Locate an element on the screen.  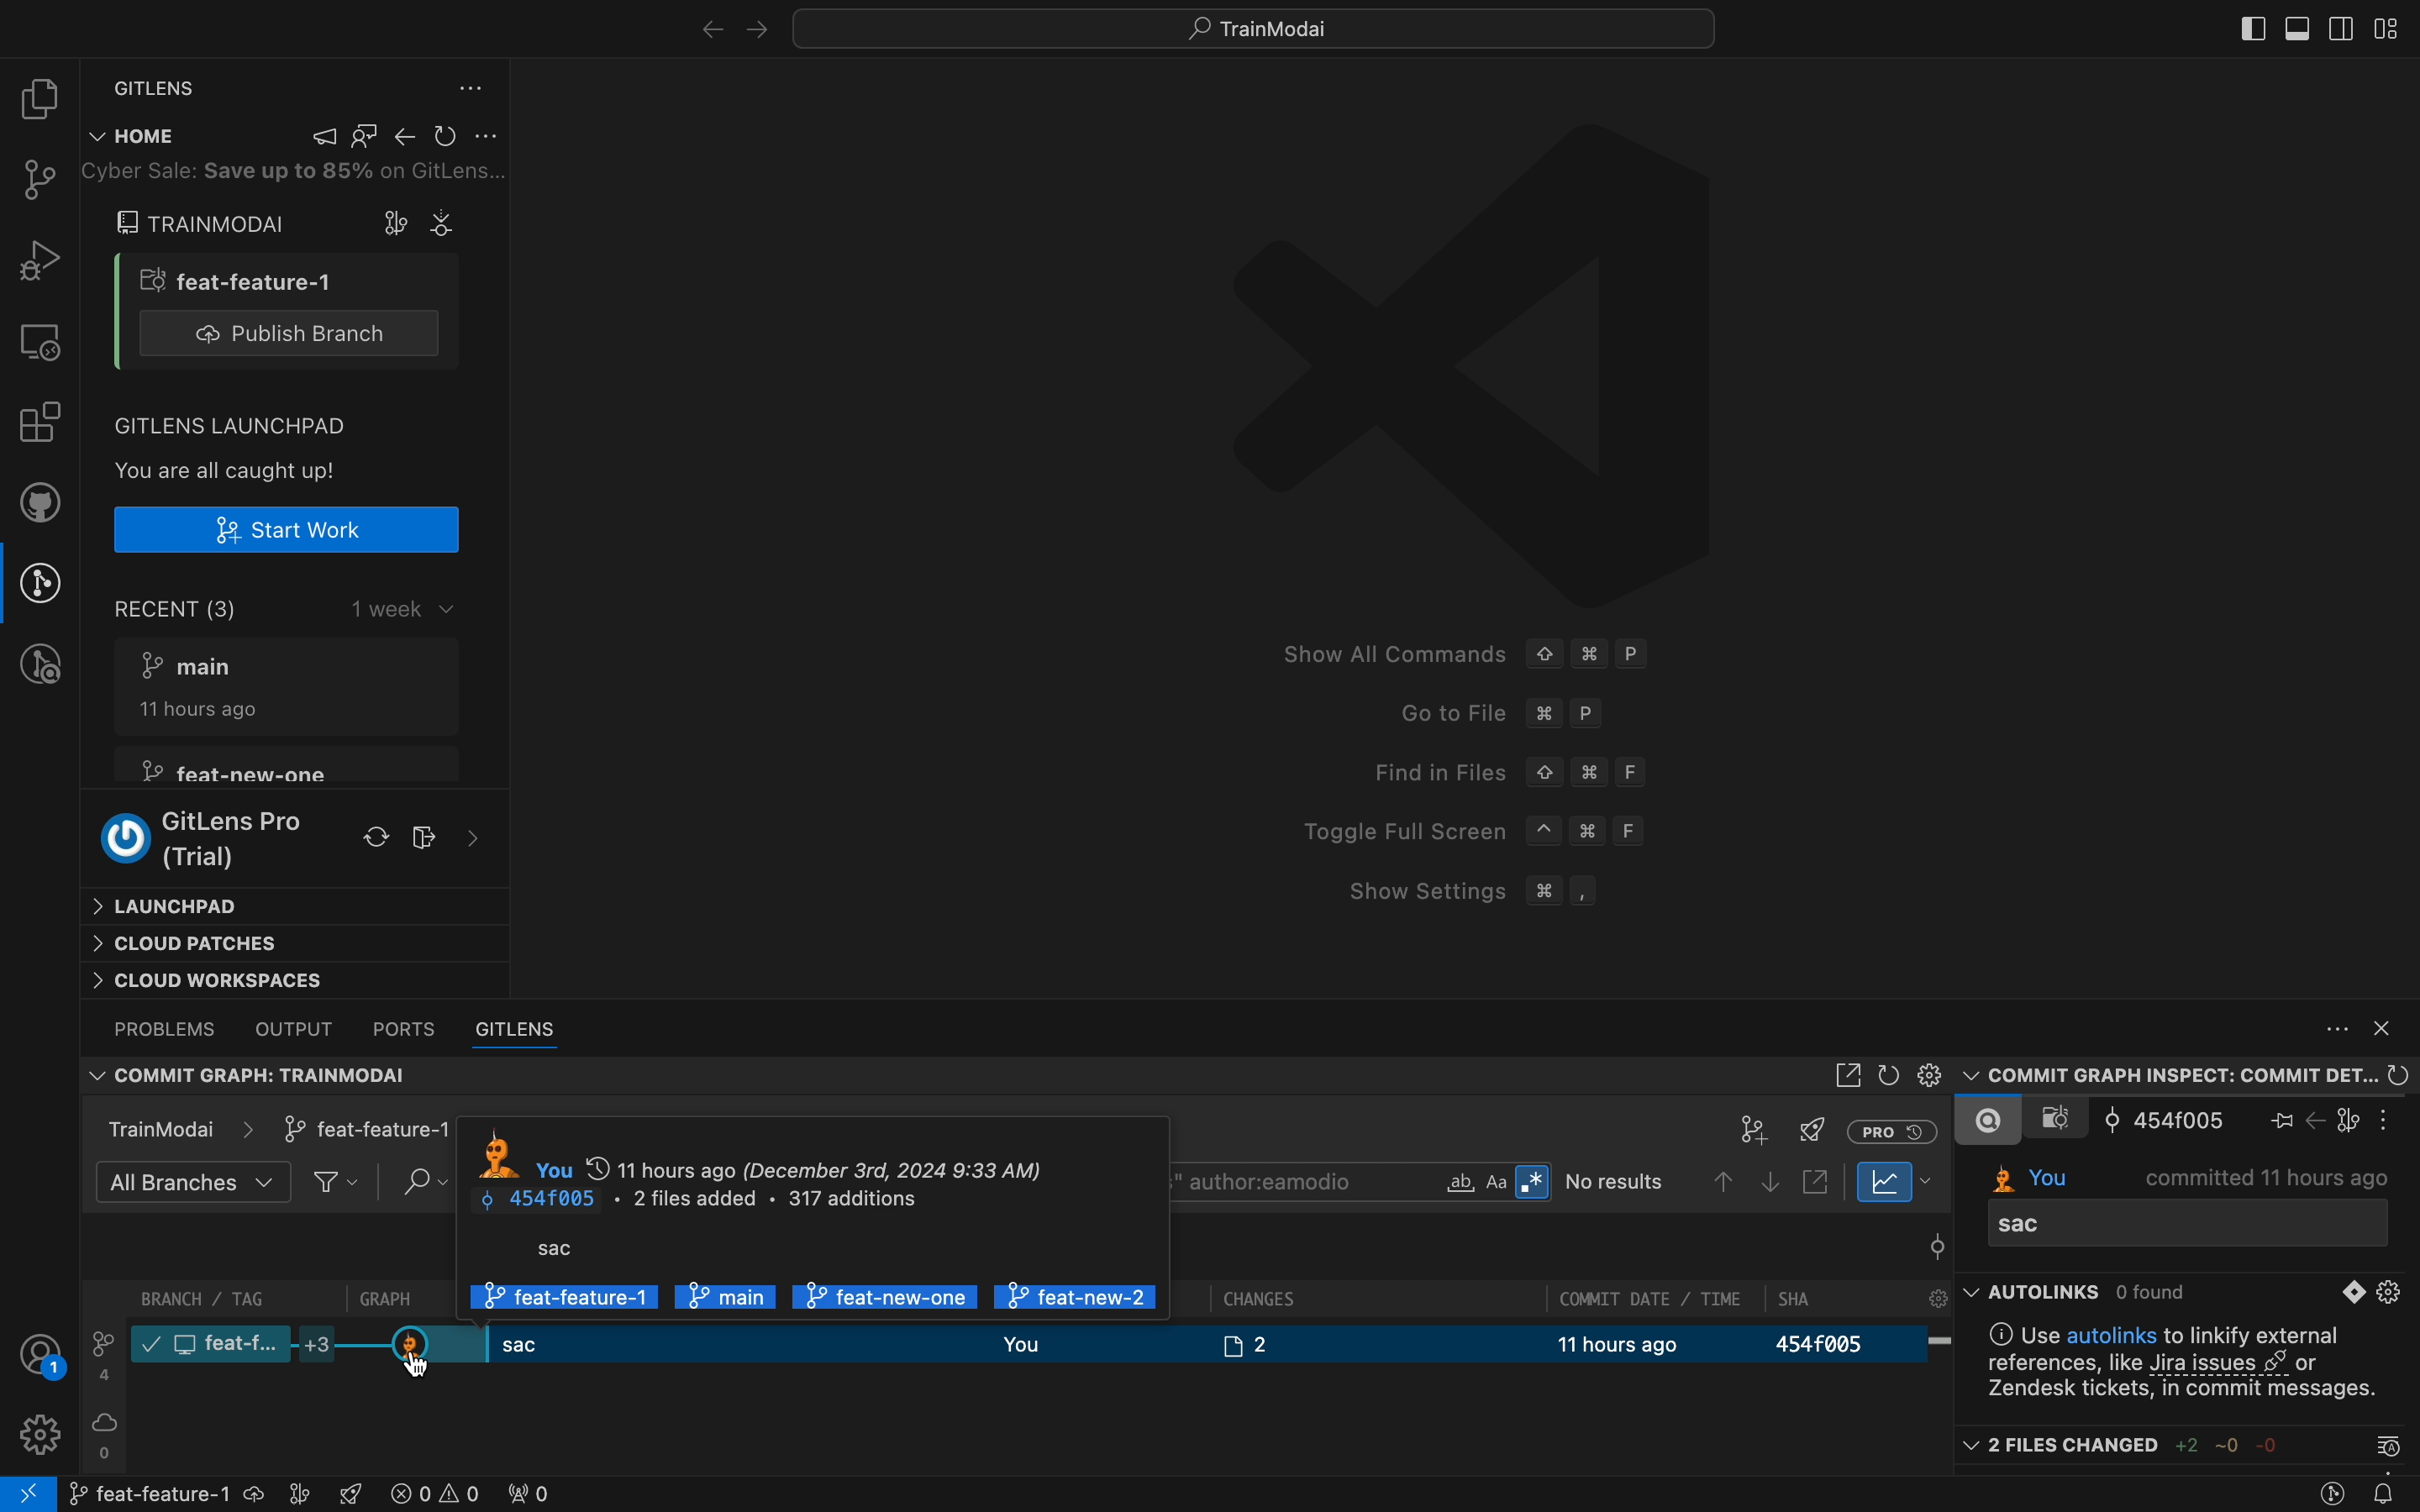
filter is located at coordinates (341, 1183).